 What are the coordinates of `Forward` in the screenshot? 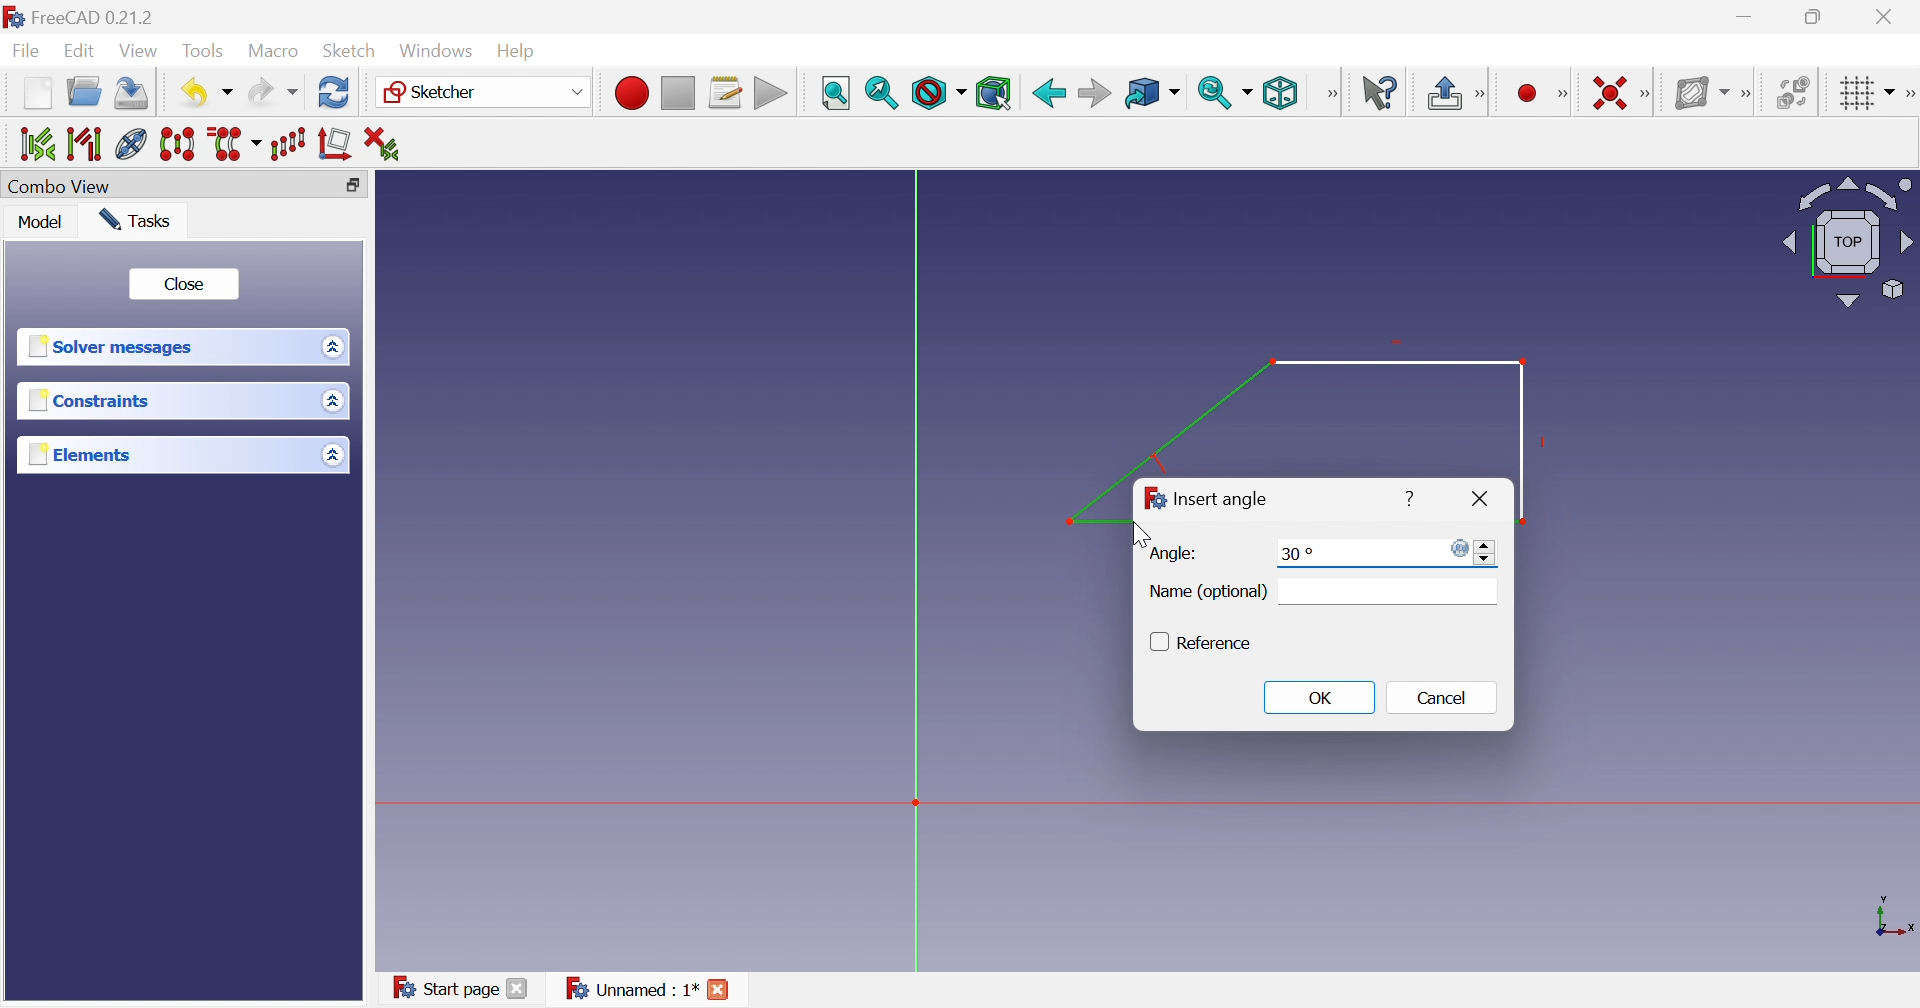 It's located at (1094, 92).